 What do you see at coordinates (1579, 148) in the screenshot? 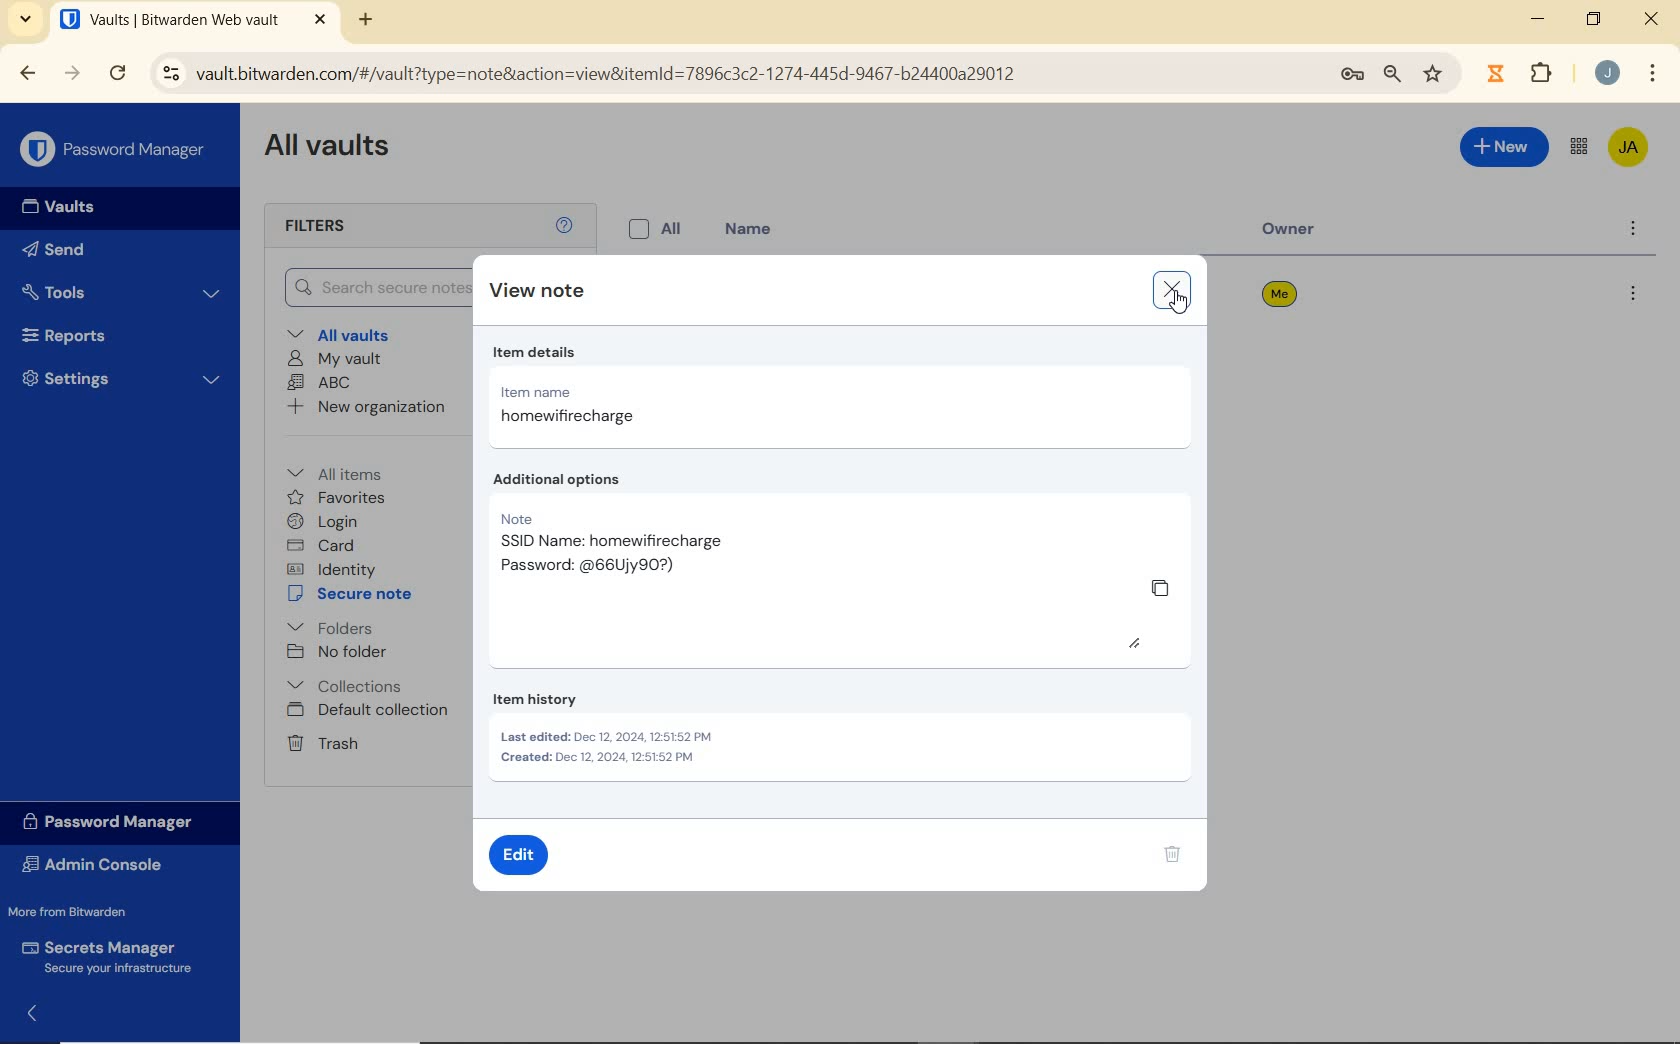
I see `toggle between admin console and password manager` at bounding box center [1579, 148].